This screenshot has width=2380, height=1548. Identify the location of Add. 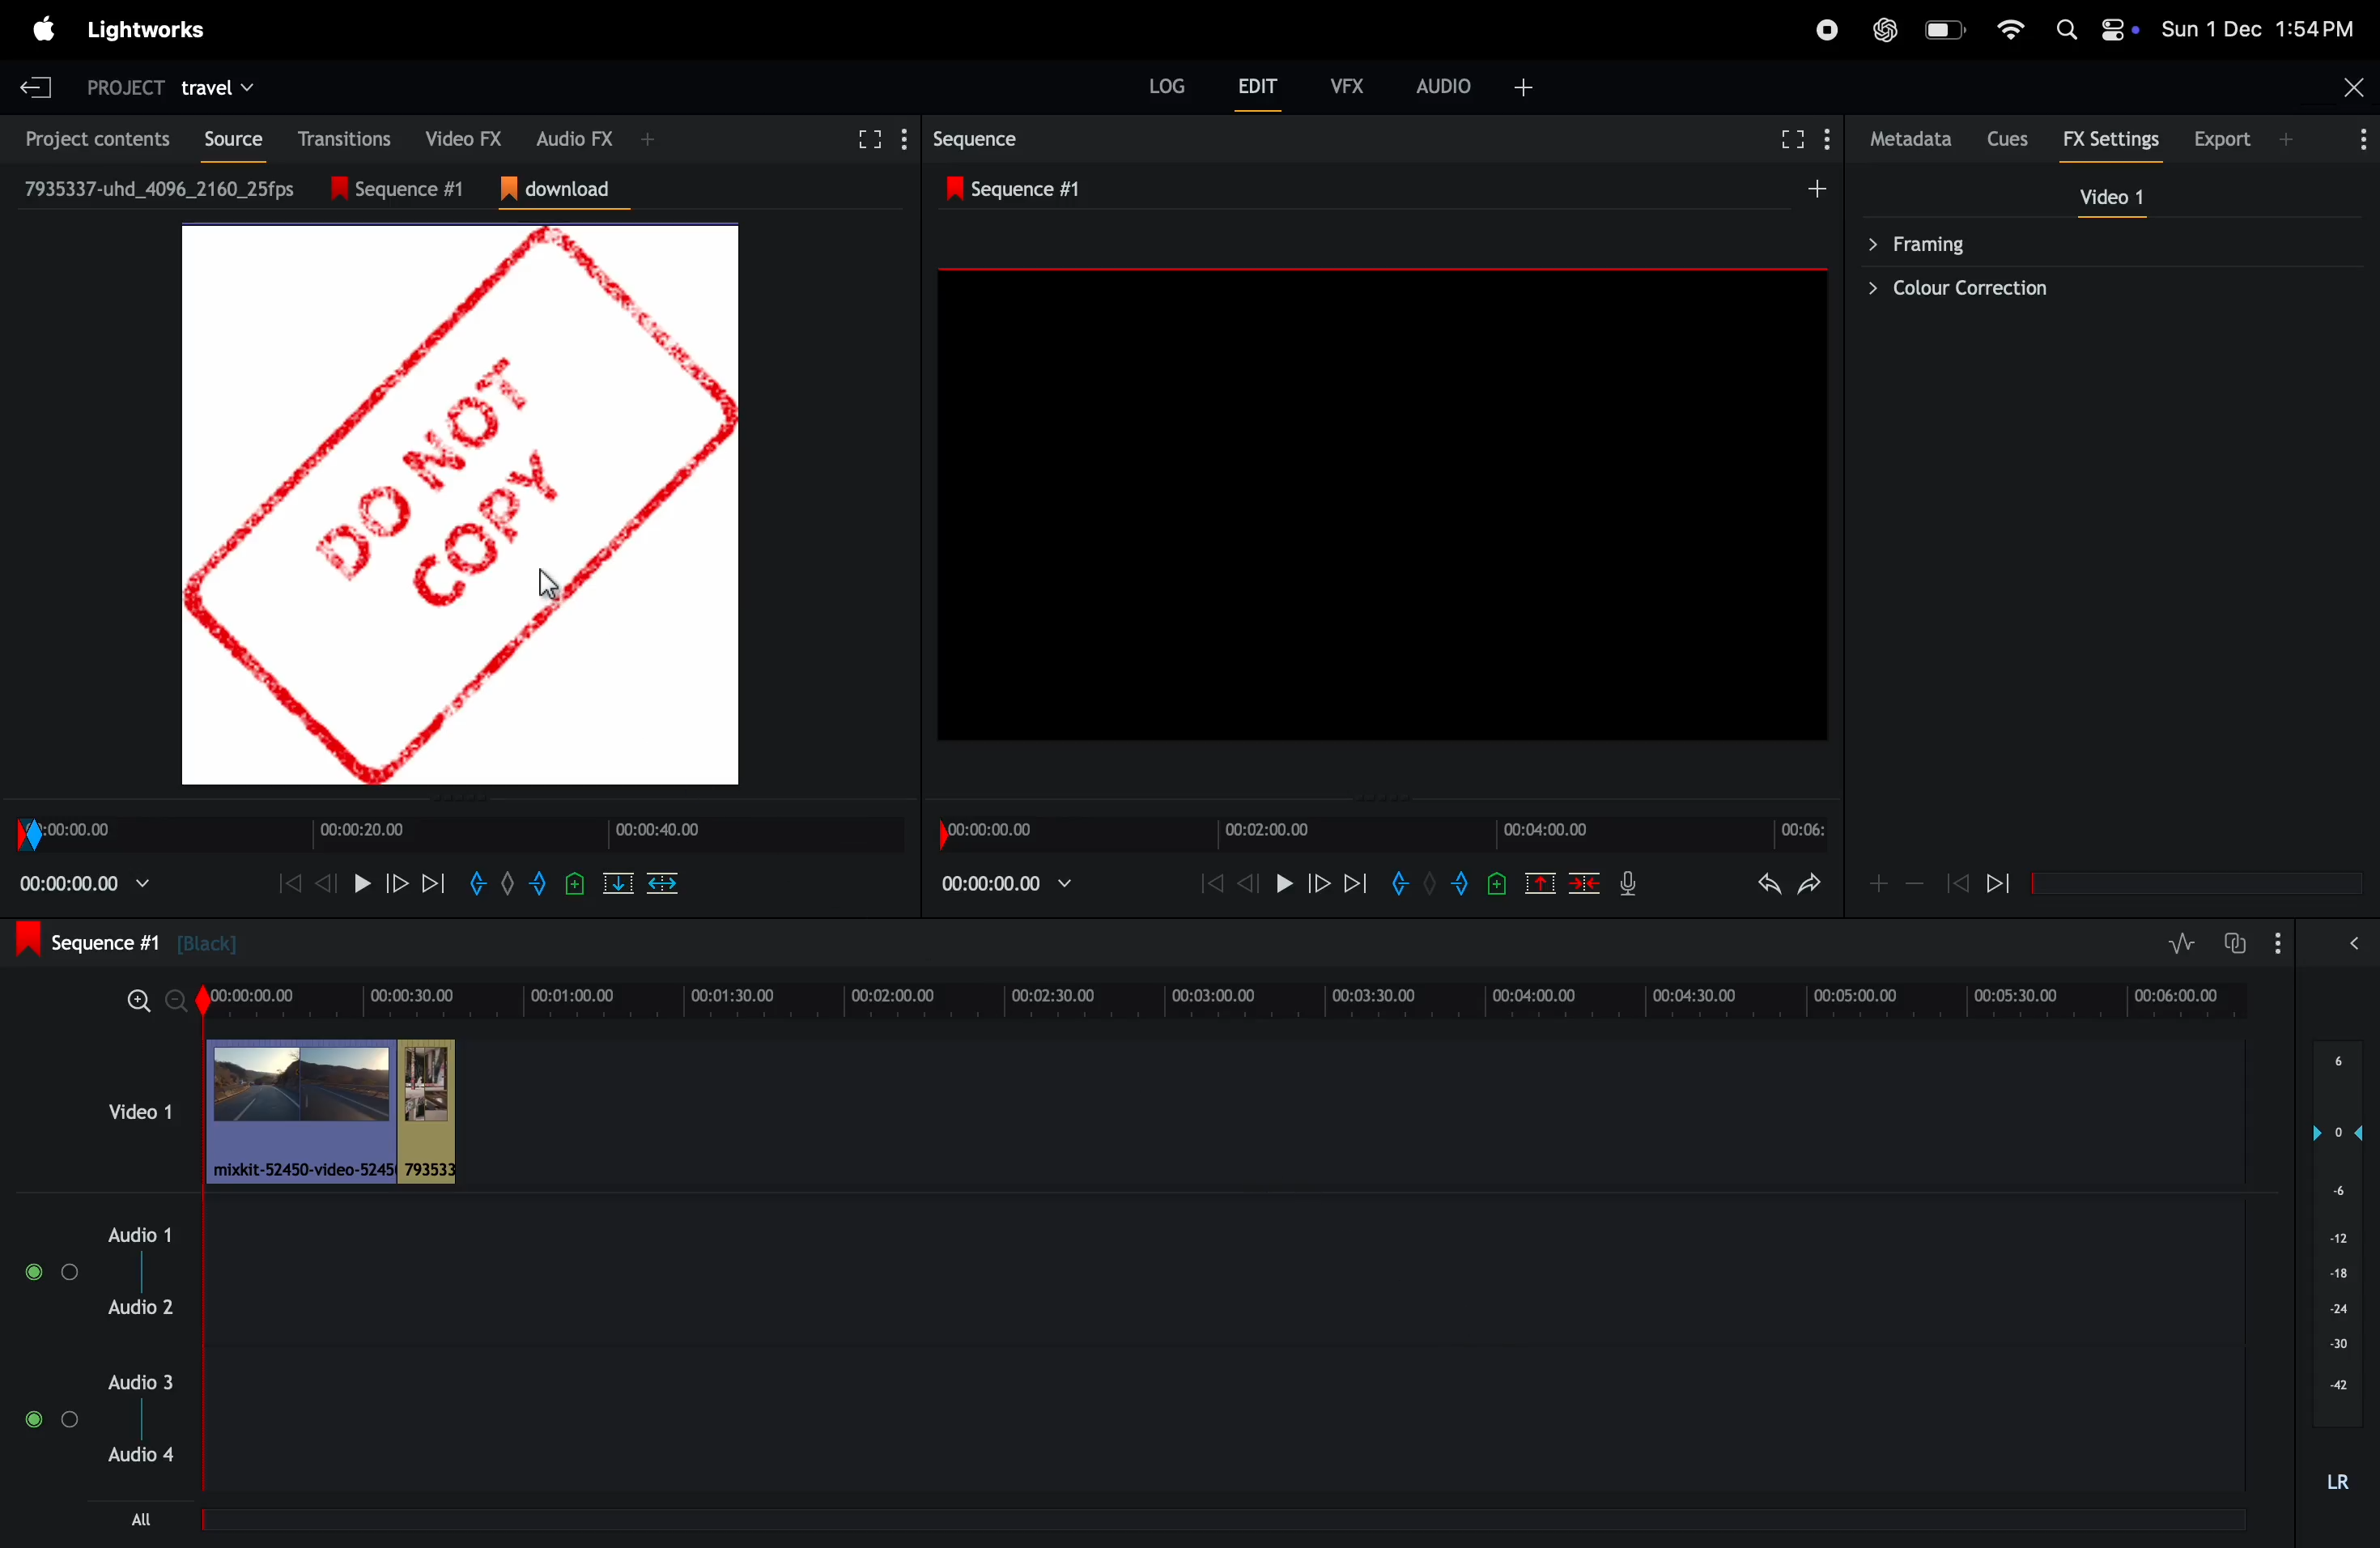
(508, 883).